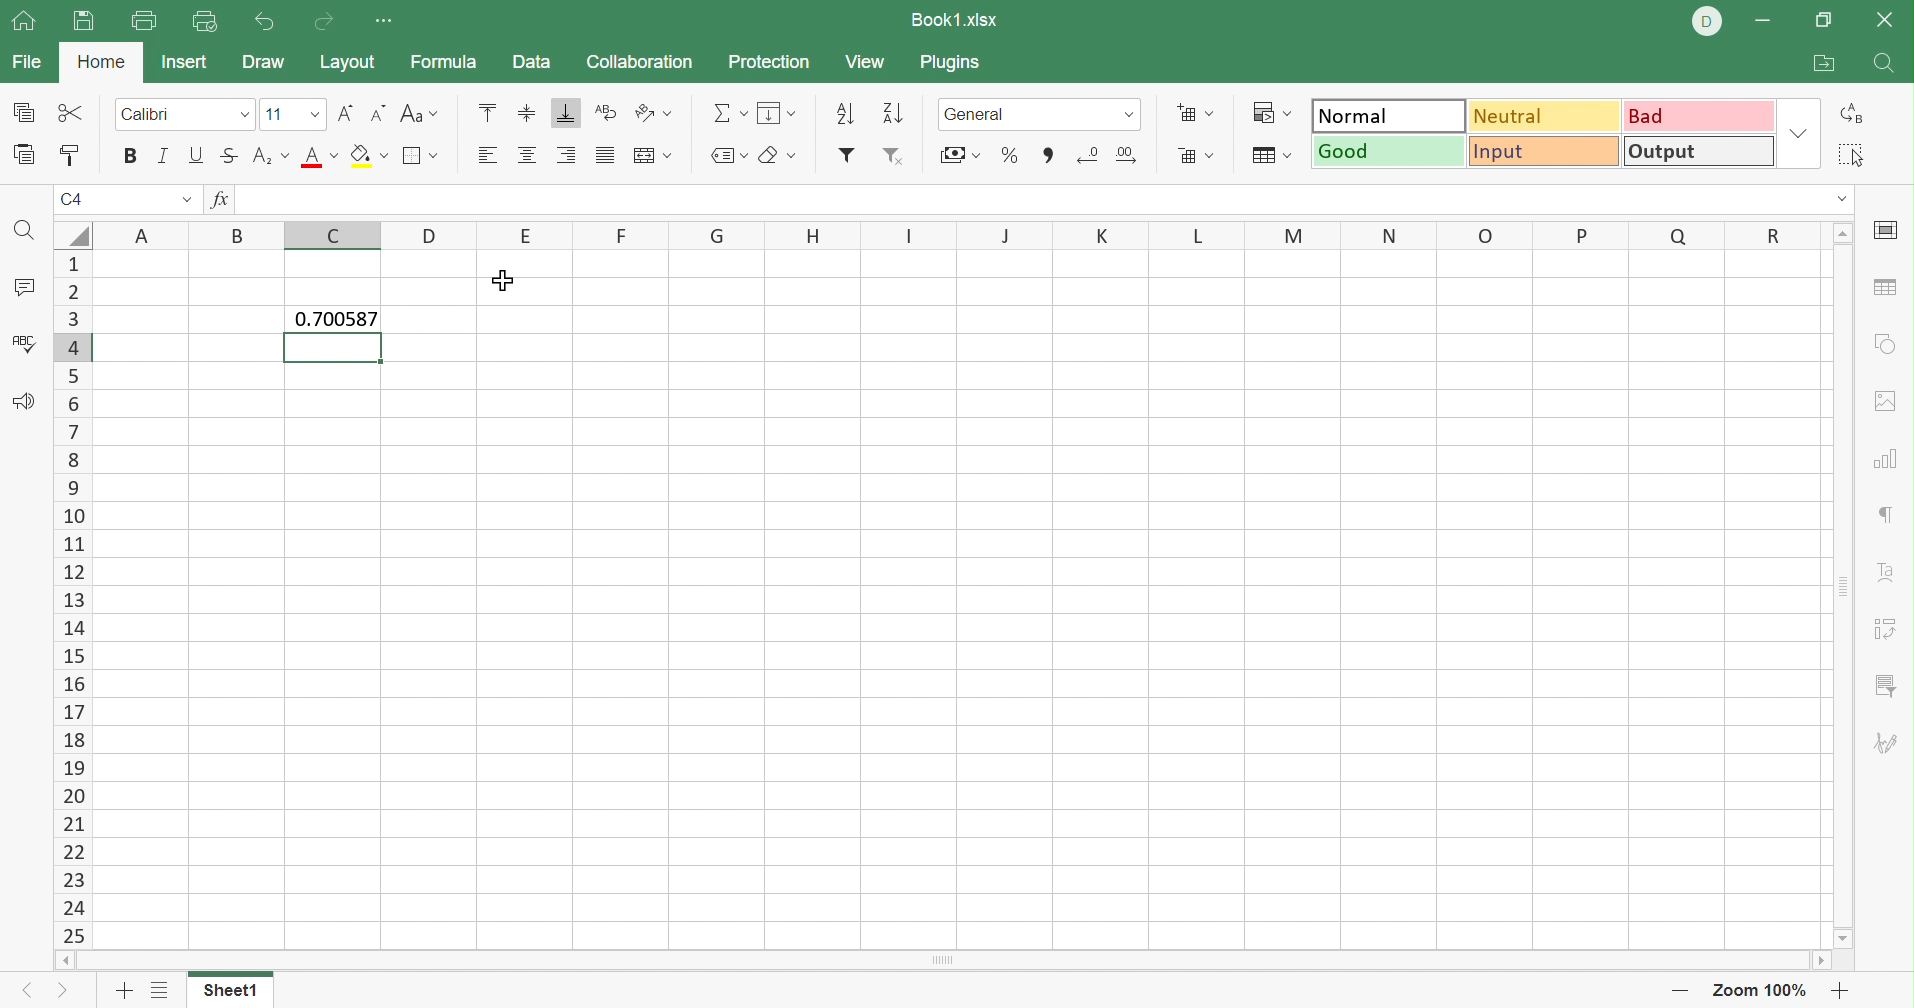  What do you see at coordinates (1132, 115) in the screenshot?
I see `Drop down` at bounding box center [1132, 115].